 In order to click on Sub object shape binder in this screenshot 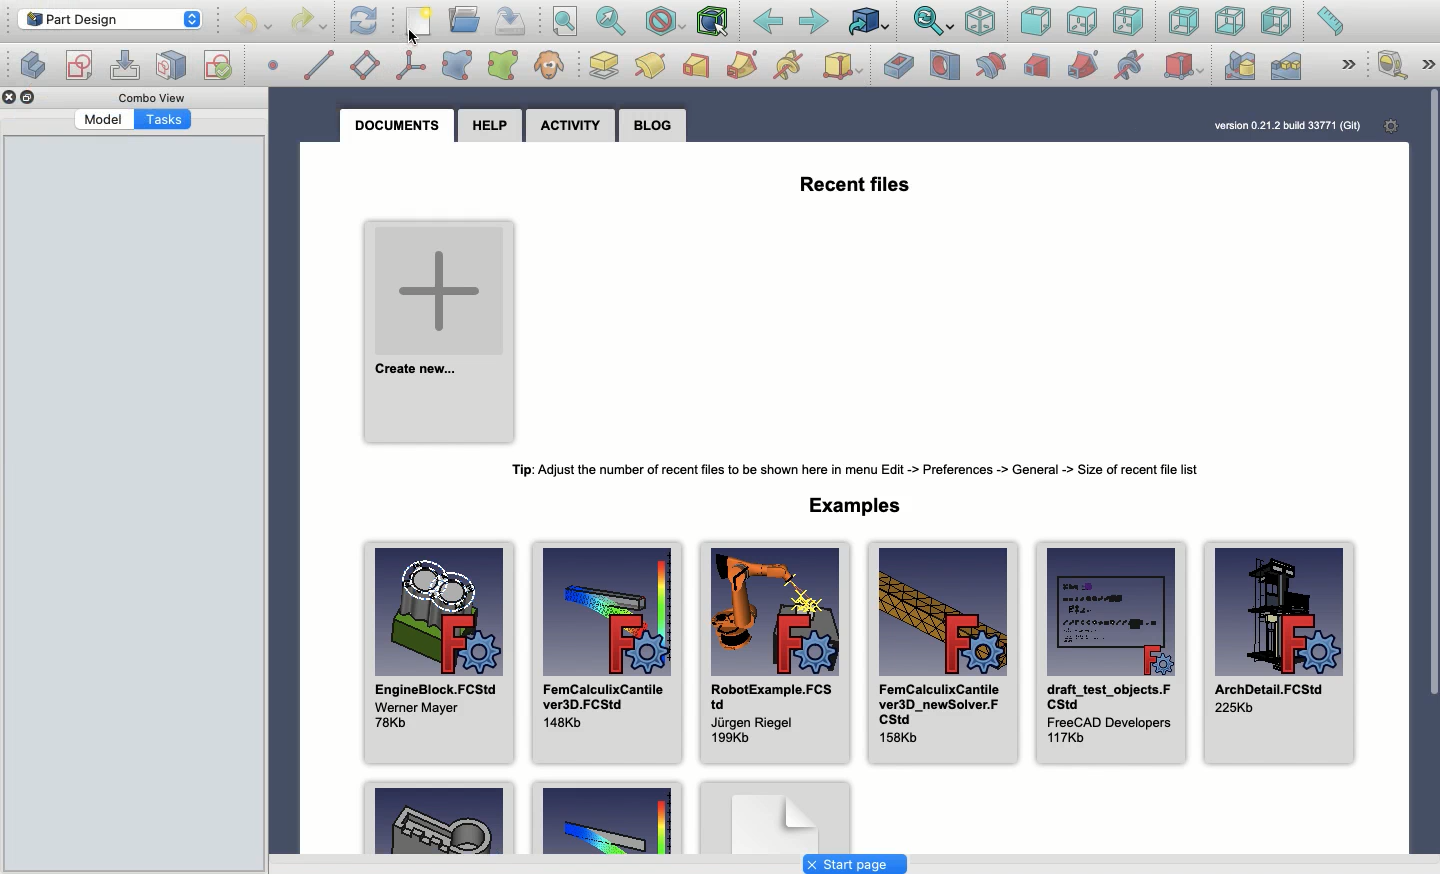, I will do `click(503, 66)`.